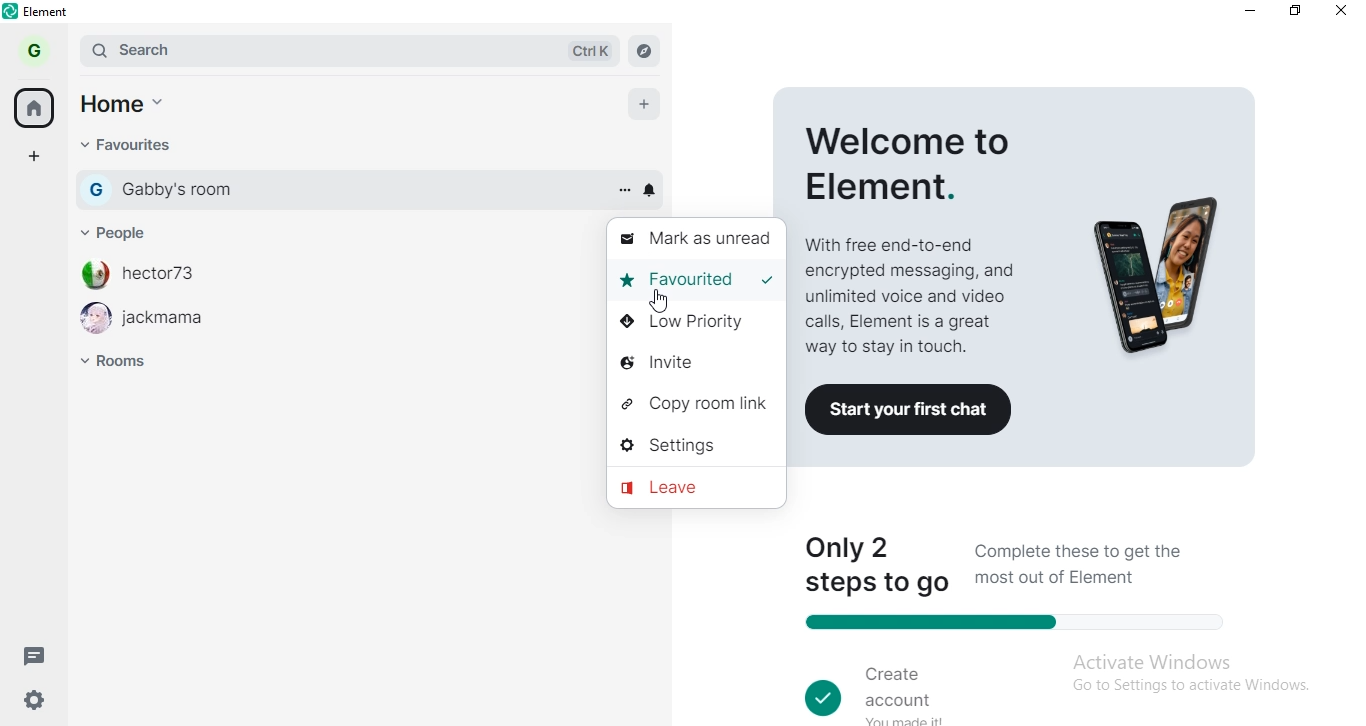 This screenshot has height=726, width=1366. What do you see at coordinates (40, 702) in the screenshot?
I see `settings` at bounding box center [40, 702].